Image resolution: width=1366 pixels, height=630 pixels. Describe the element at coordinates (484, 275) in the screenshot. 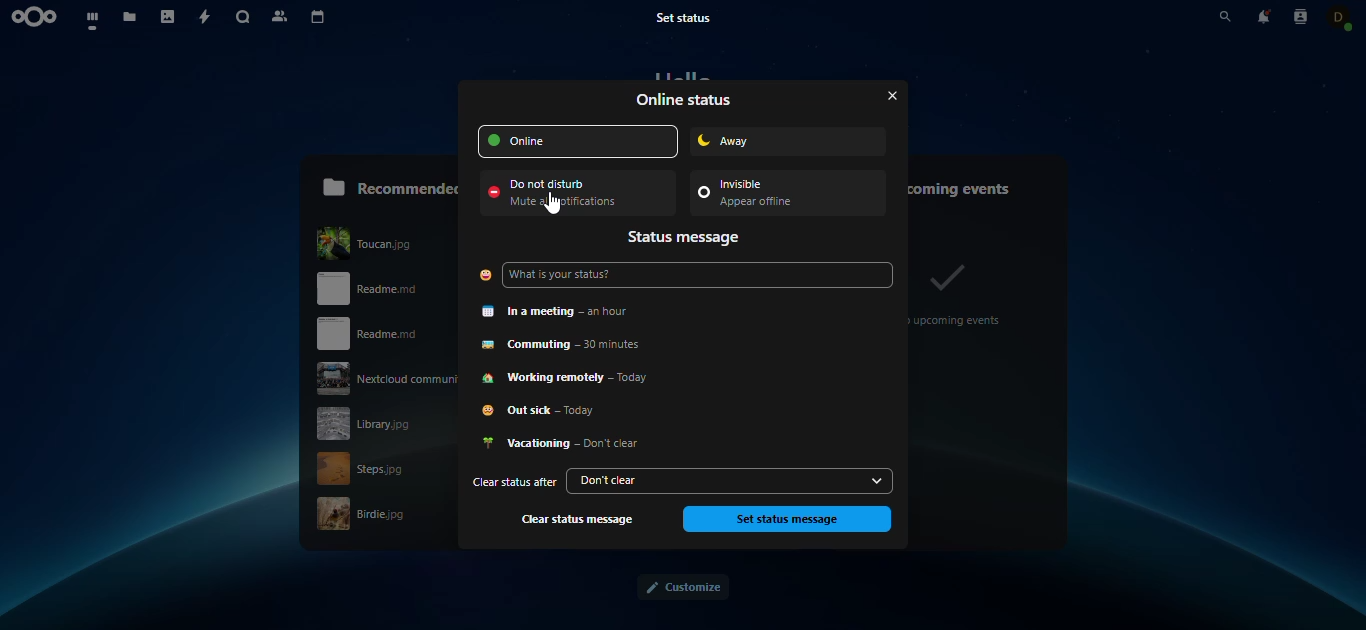

I see `emoji` at that location.